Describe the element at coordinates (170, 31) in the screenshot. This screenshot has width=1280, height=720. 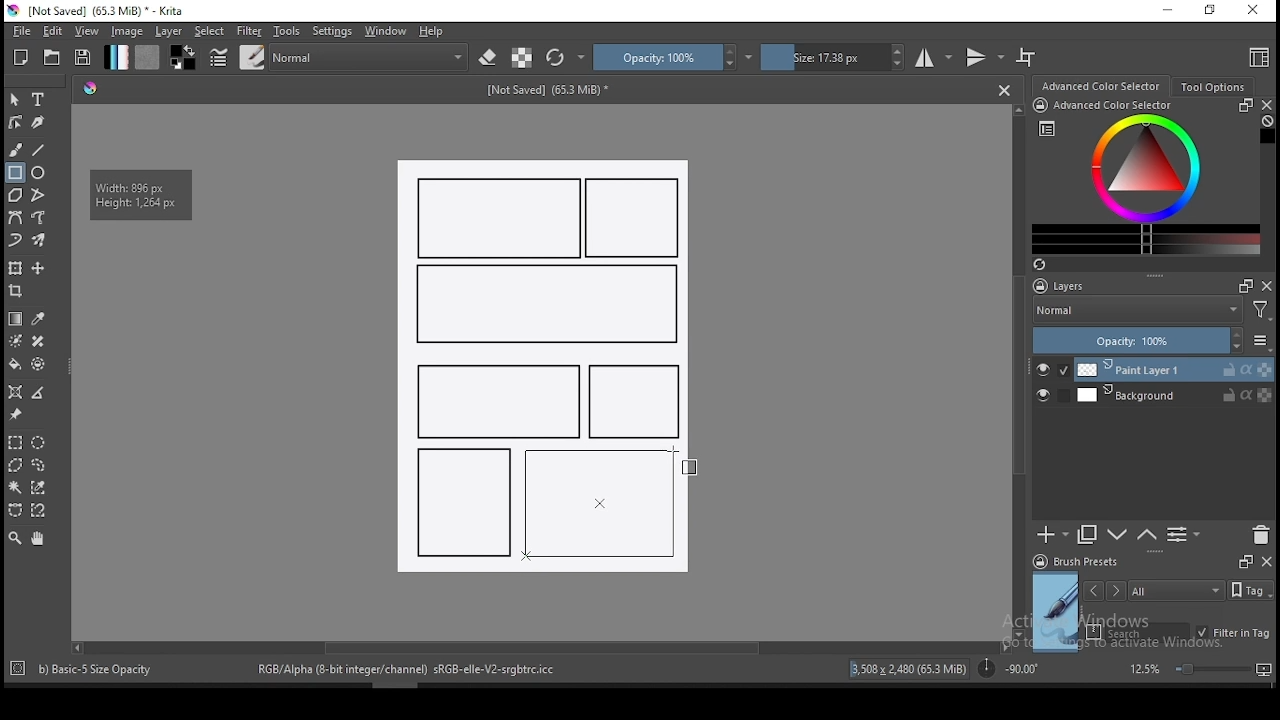
I see `layer` at that location.